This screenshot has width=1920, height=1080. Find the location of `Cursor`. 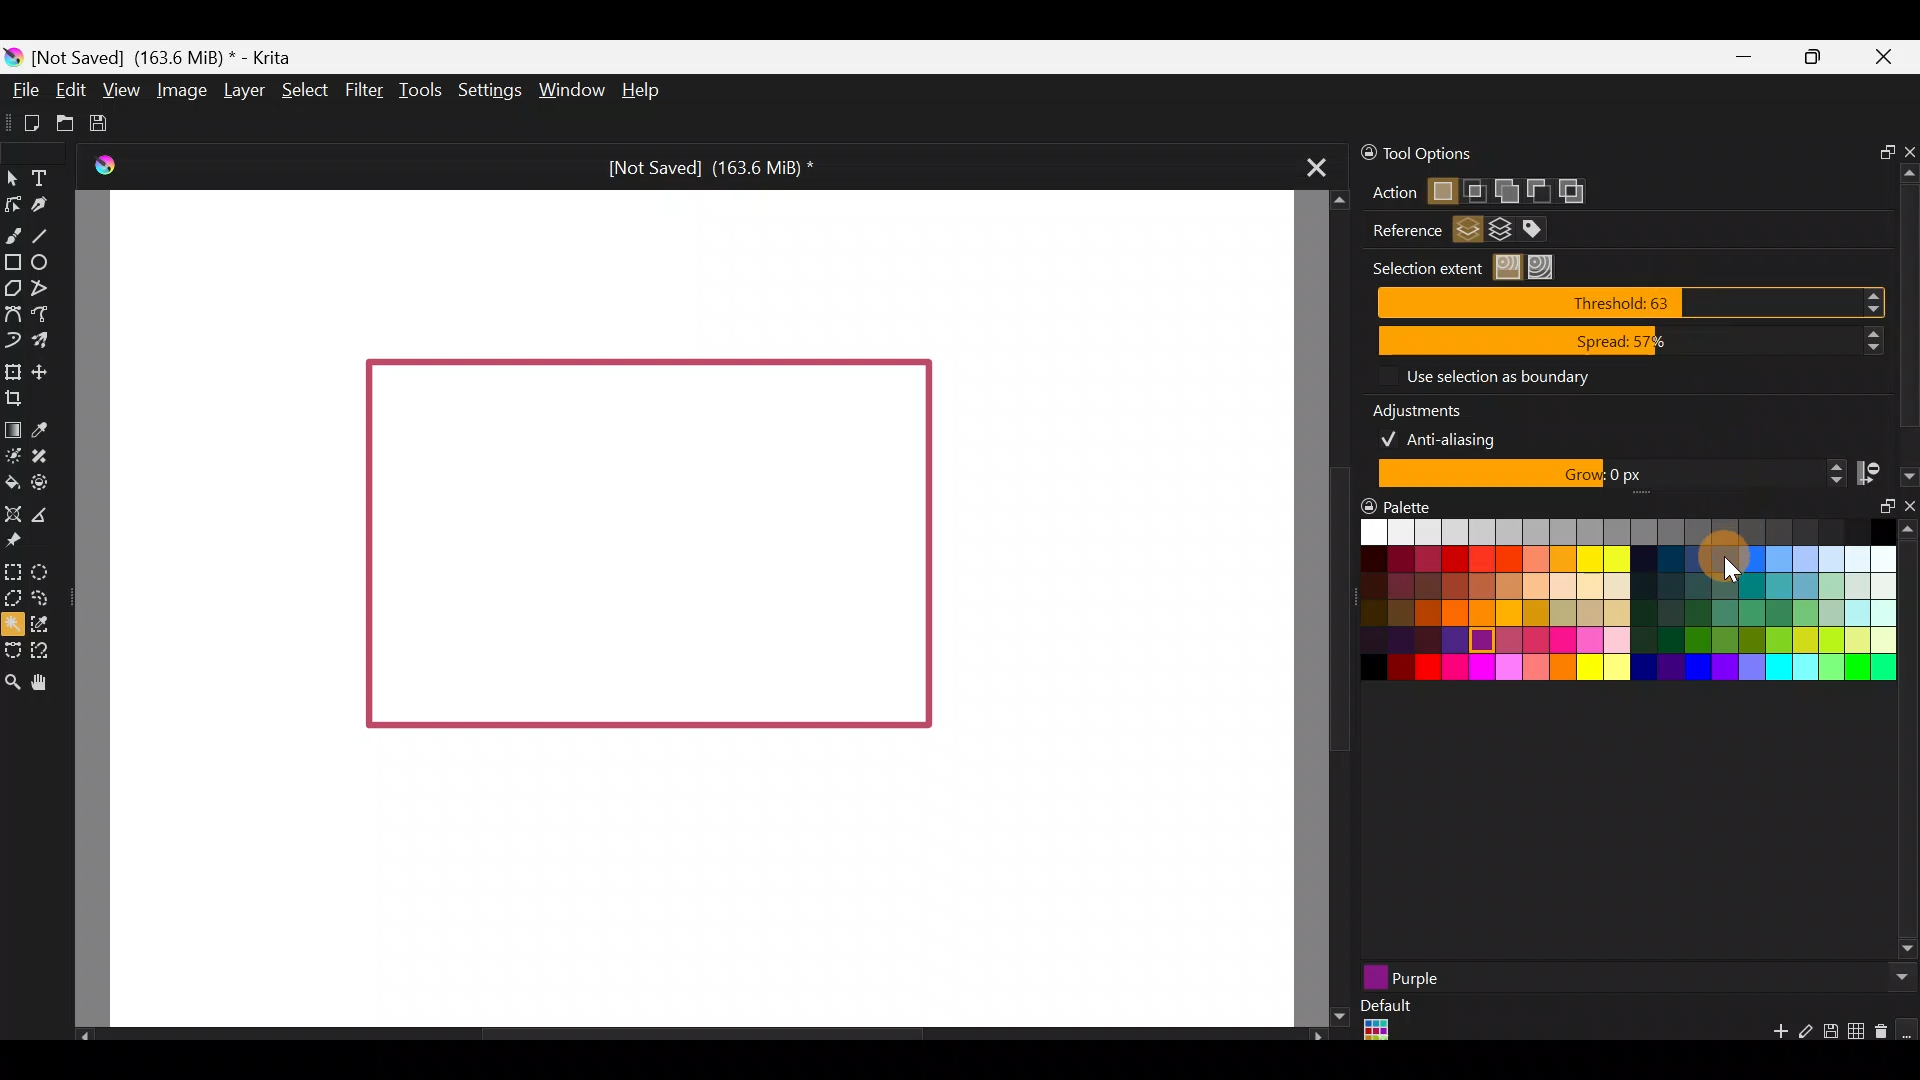

Cursor is located at coordinates (1726, 556).